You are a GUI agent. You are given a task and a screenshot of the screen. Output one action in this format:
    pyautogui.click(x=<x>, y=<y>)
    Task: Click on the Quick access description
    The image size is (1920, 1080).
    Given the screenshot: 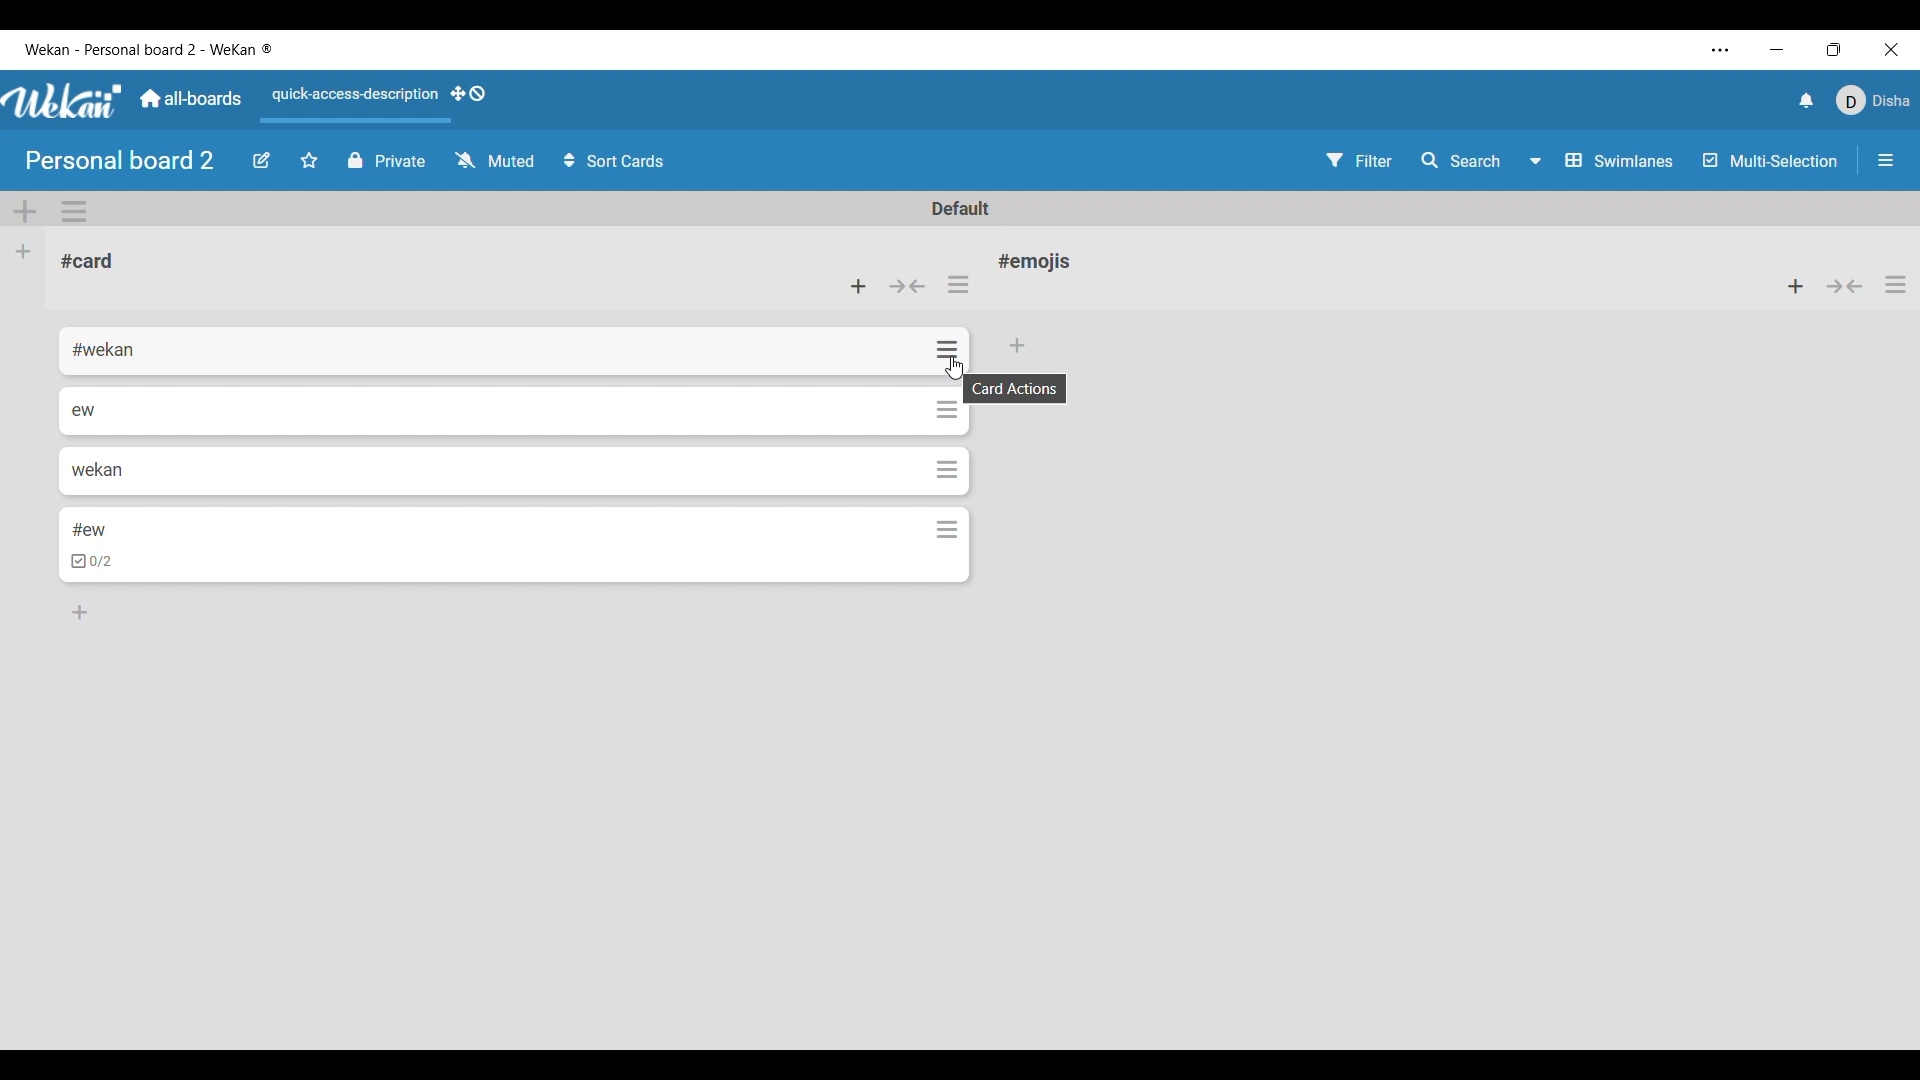 What is the action you would take?
    pyautogui.click(x=352, y=95)
    